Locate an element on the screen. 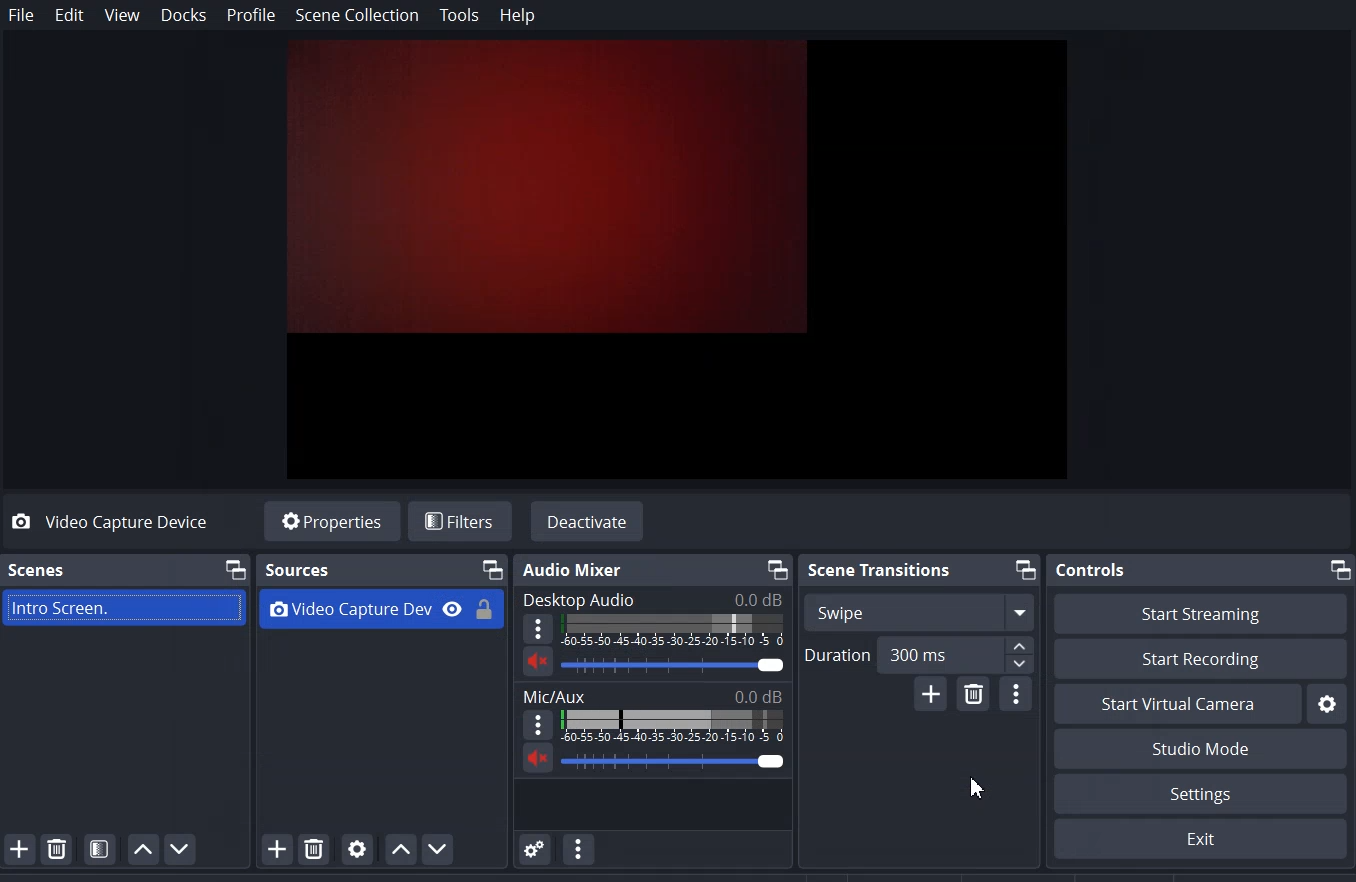  Move Source Up is located at coordinates (399, 849).